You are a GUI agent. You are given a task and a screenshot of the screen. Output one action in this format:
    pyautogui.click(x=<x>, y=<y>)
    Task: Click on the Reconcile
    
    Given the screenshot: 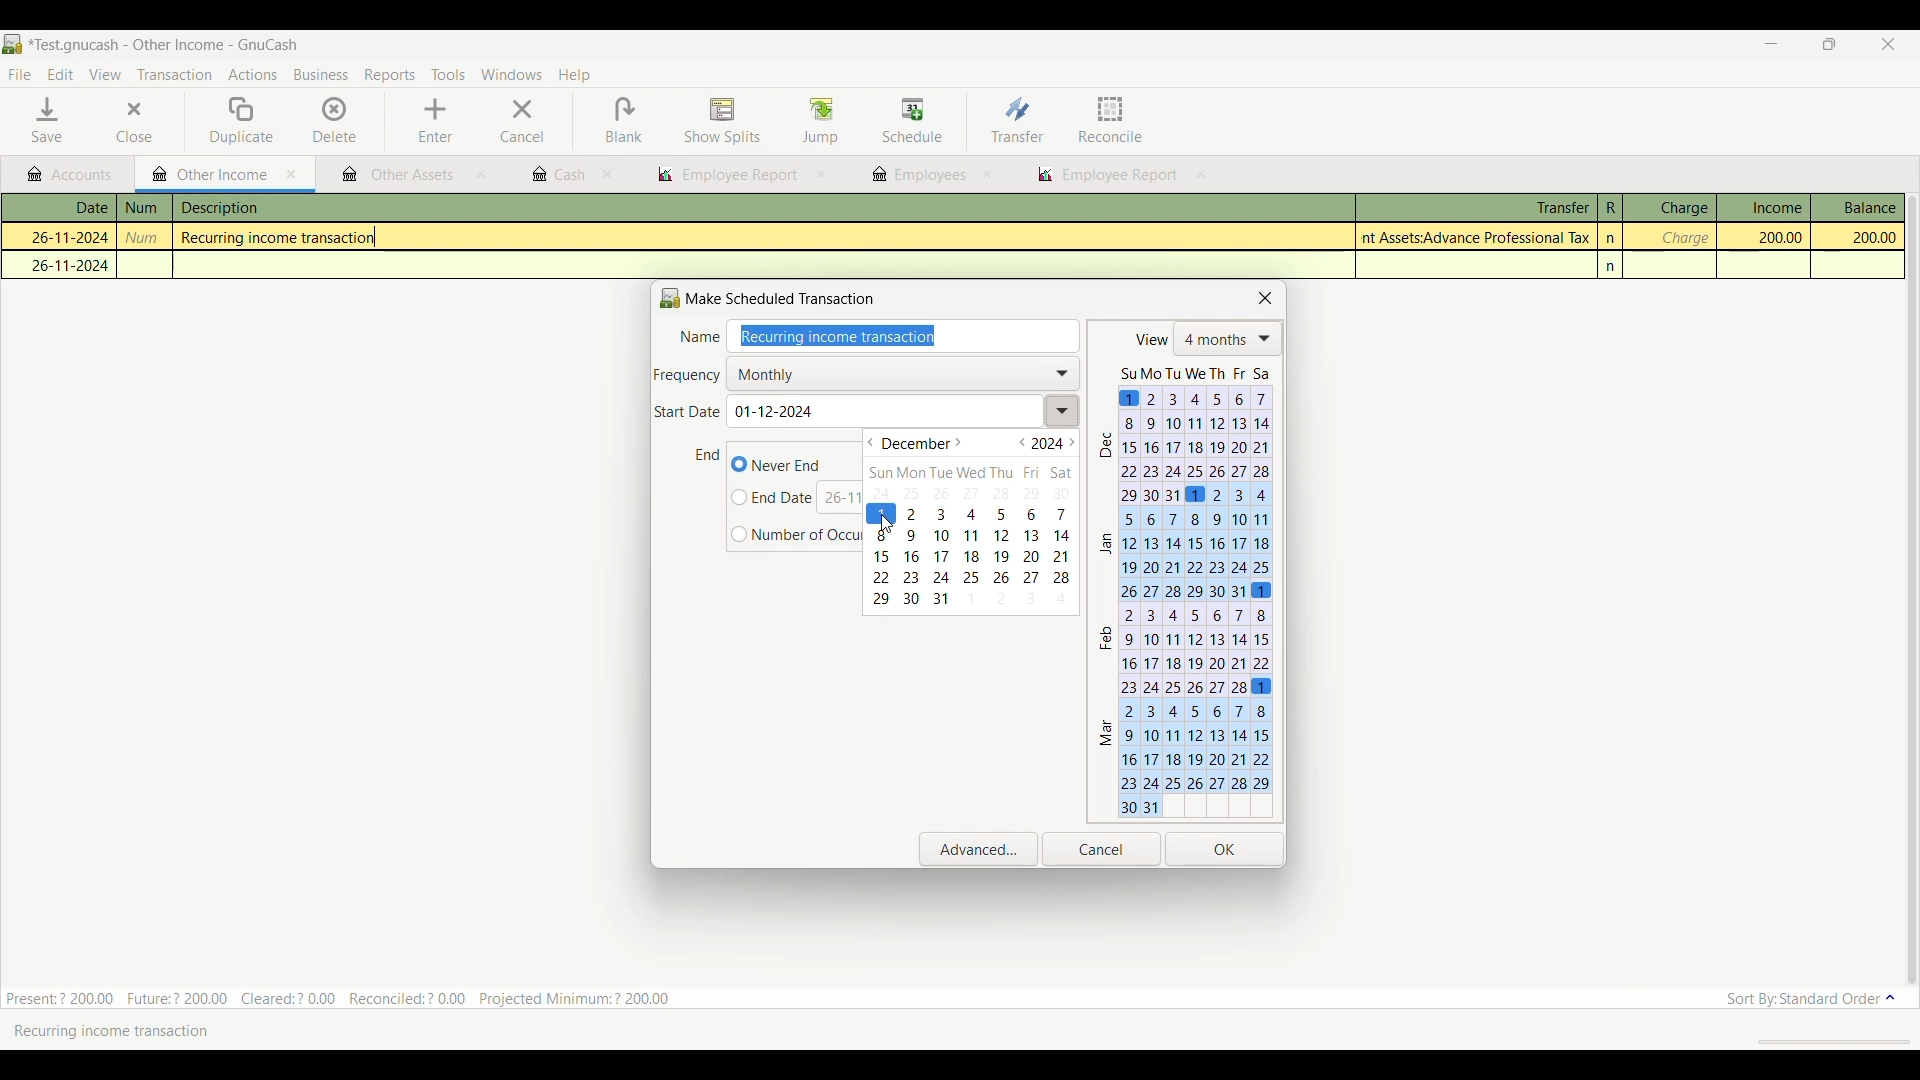 What is the action you would take?
    pyautogui.click(x=1111, y=119)
    